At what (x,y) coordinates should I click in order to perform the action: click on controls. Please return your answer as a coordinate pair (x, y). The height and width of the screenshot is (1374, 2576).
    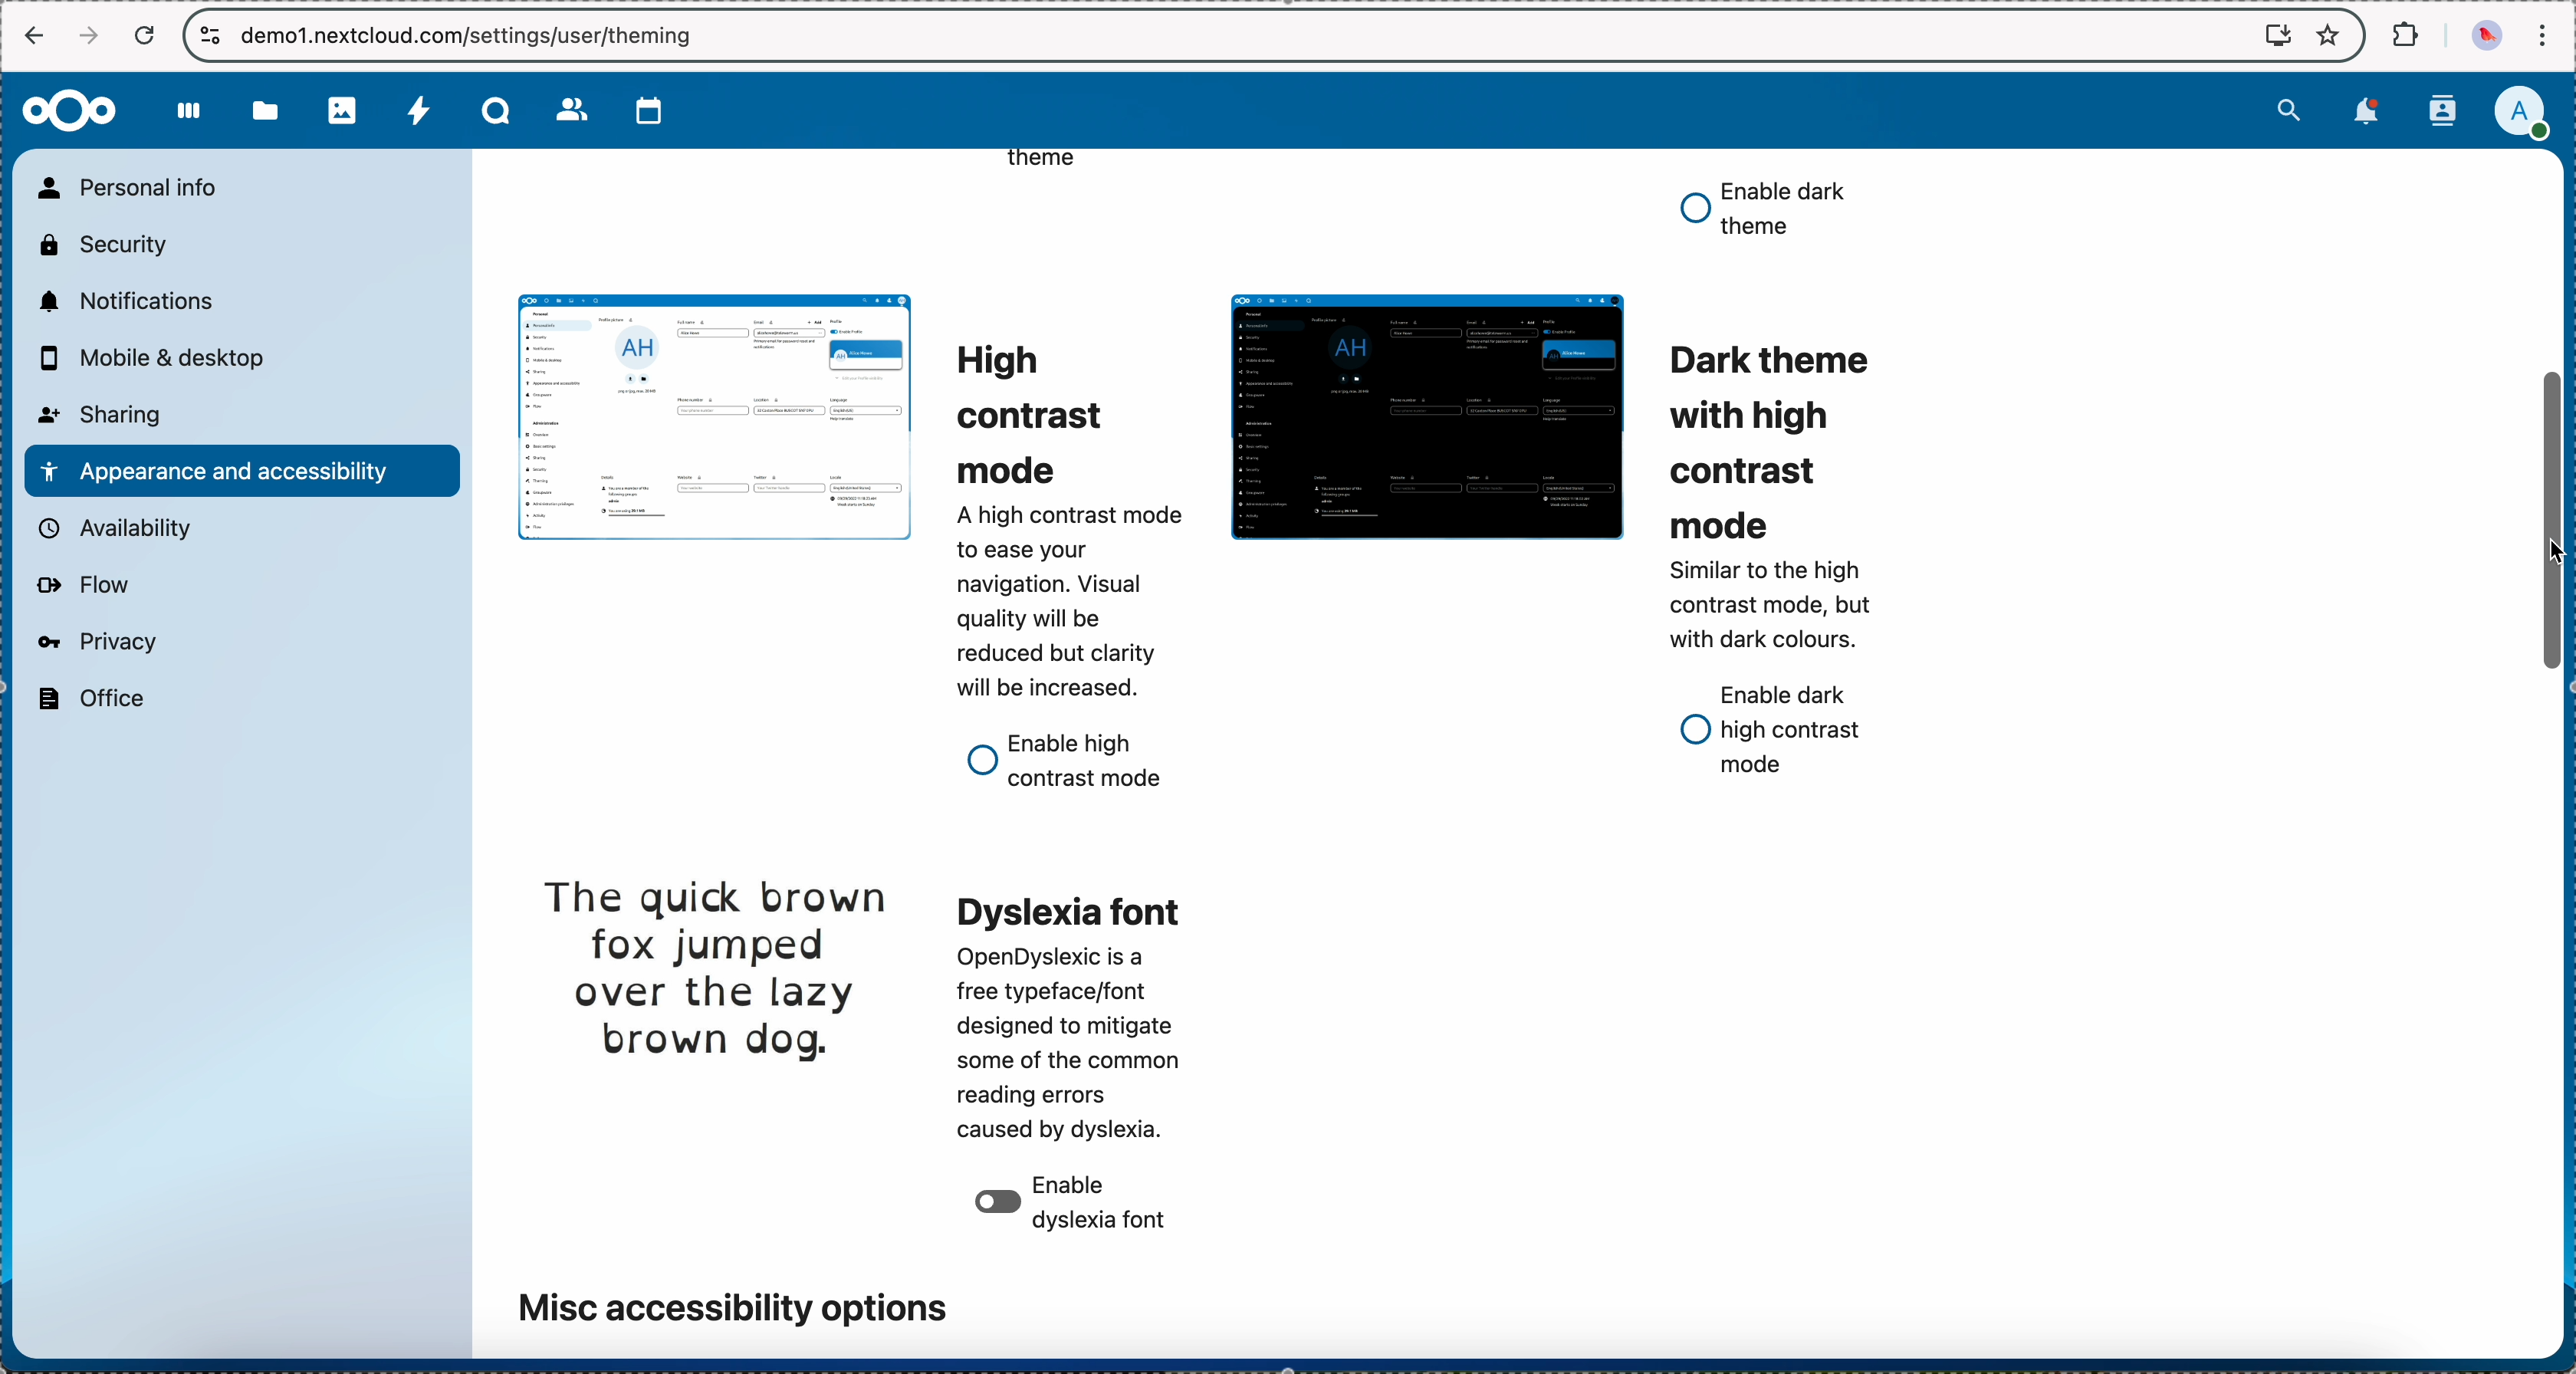
    Looking at the image, I should click on (206, 35).